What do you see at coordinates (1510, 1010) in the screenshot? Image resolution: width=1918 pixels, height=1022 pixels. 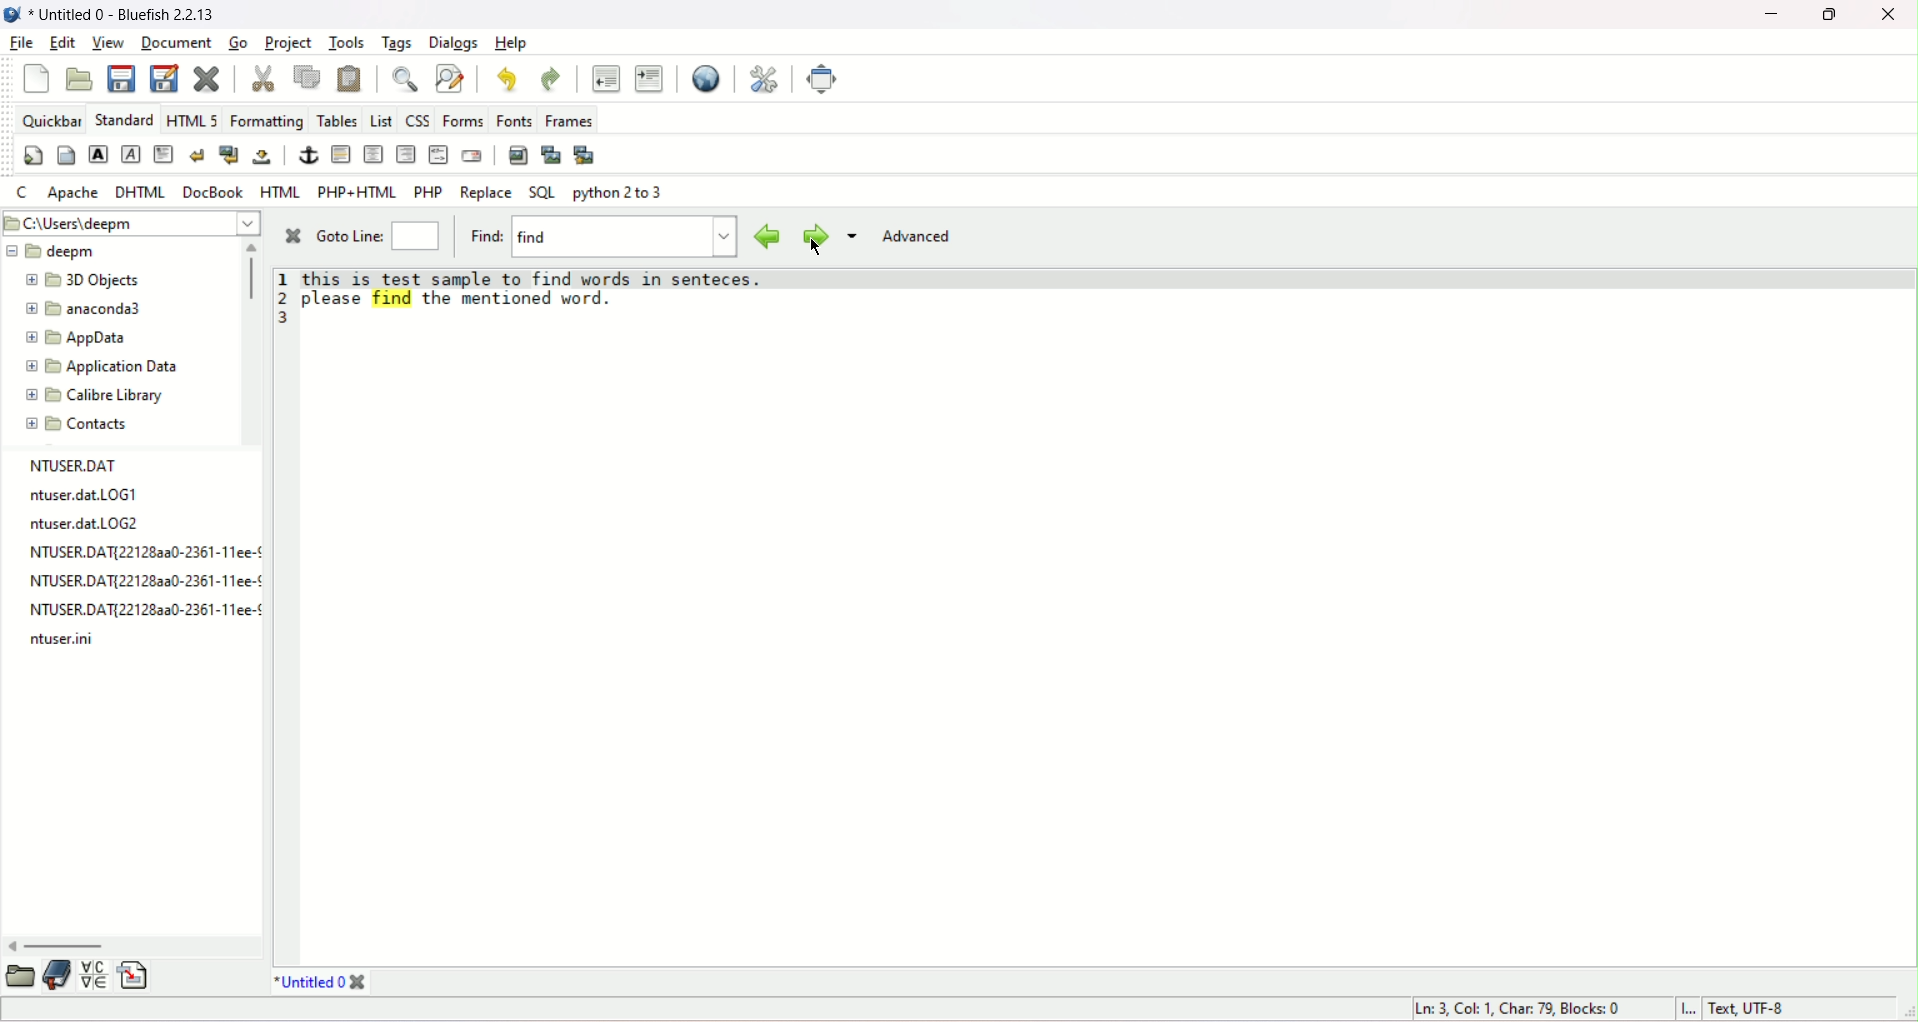 I see `ln, col, char, blocks` at bounding box center [1510, 1010].